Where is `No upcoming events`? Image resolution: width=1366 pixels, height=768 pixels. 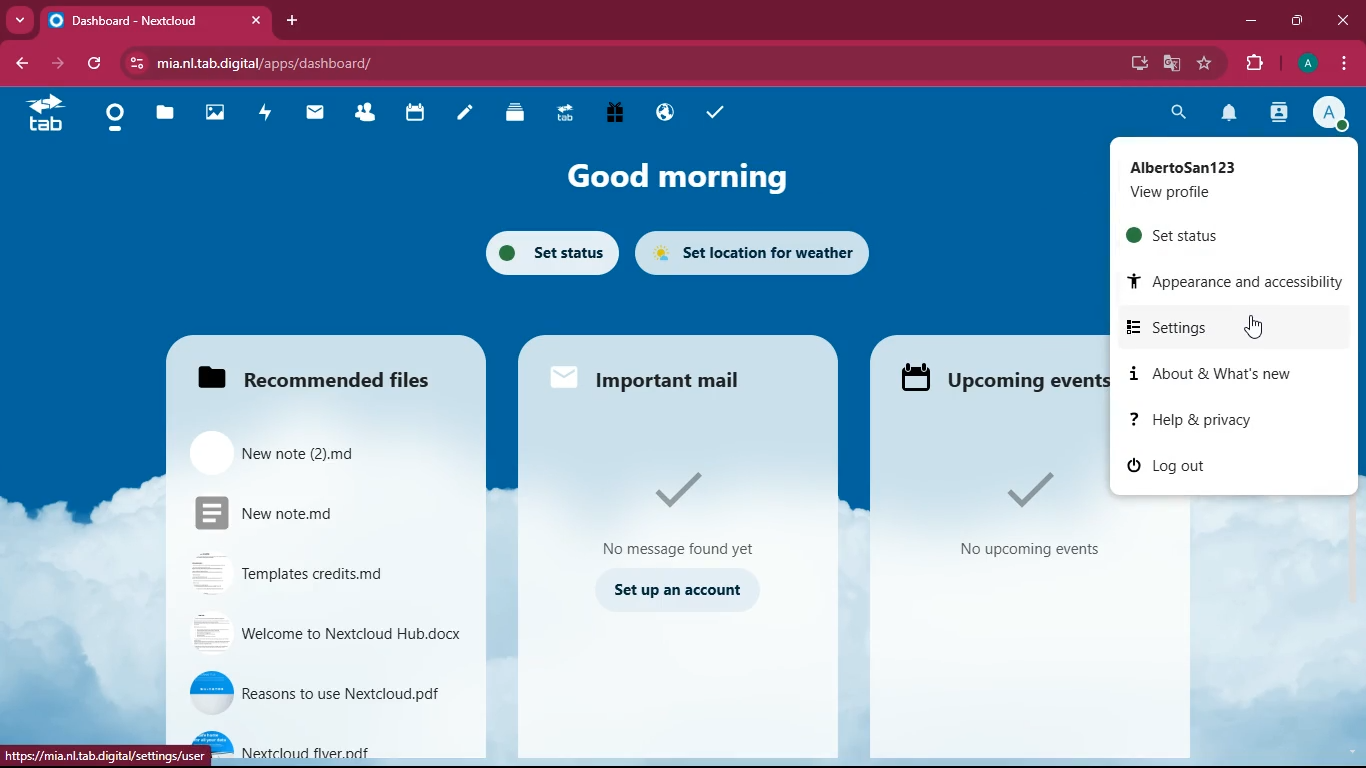 No upcoming events is located at coordinates (1028, 550).